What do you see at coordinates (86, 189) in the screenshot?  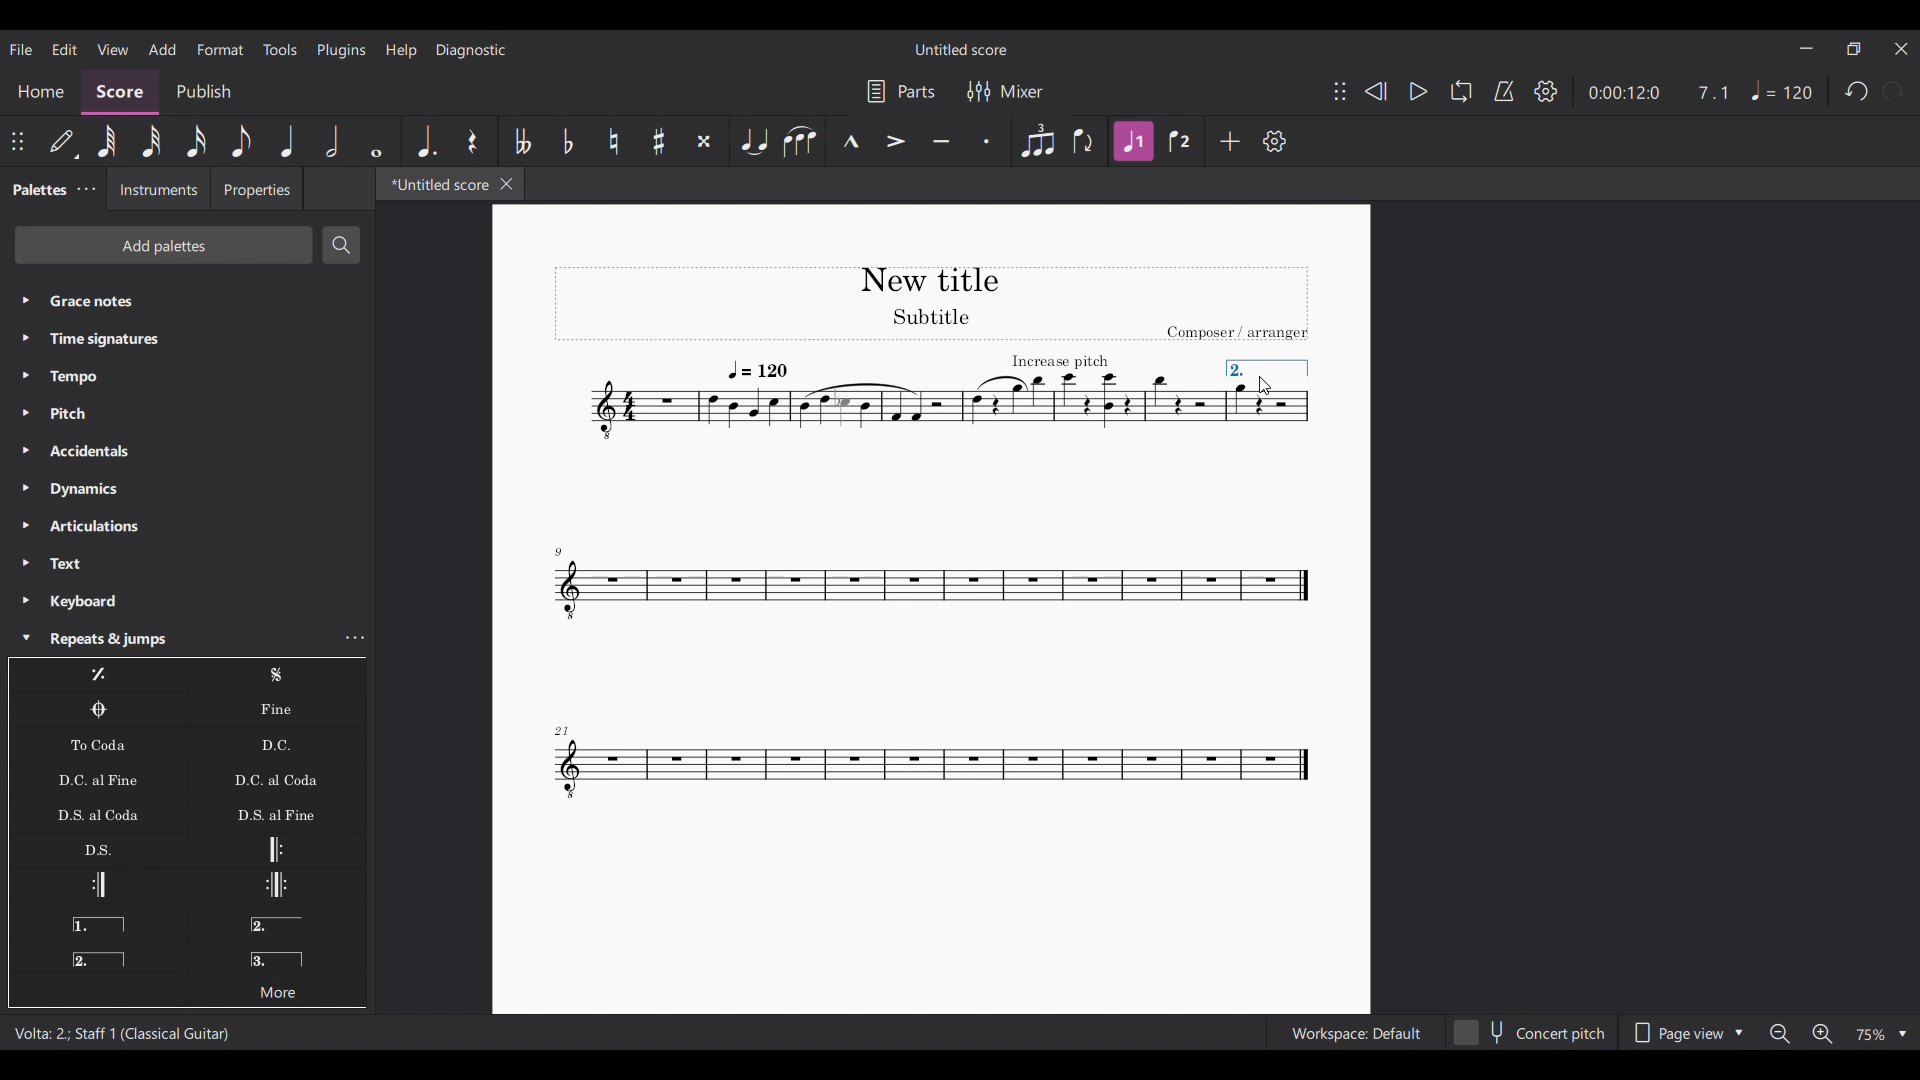 I see `Palette settings` at bounding box center [86, 189].